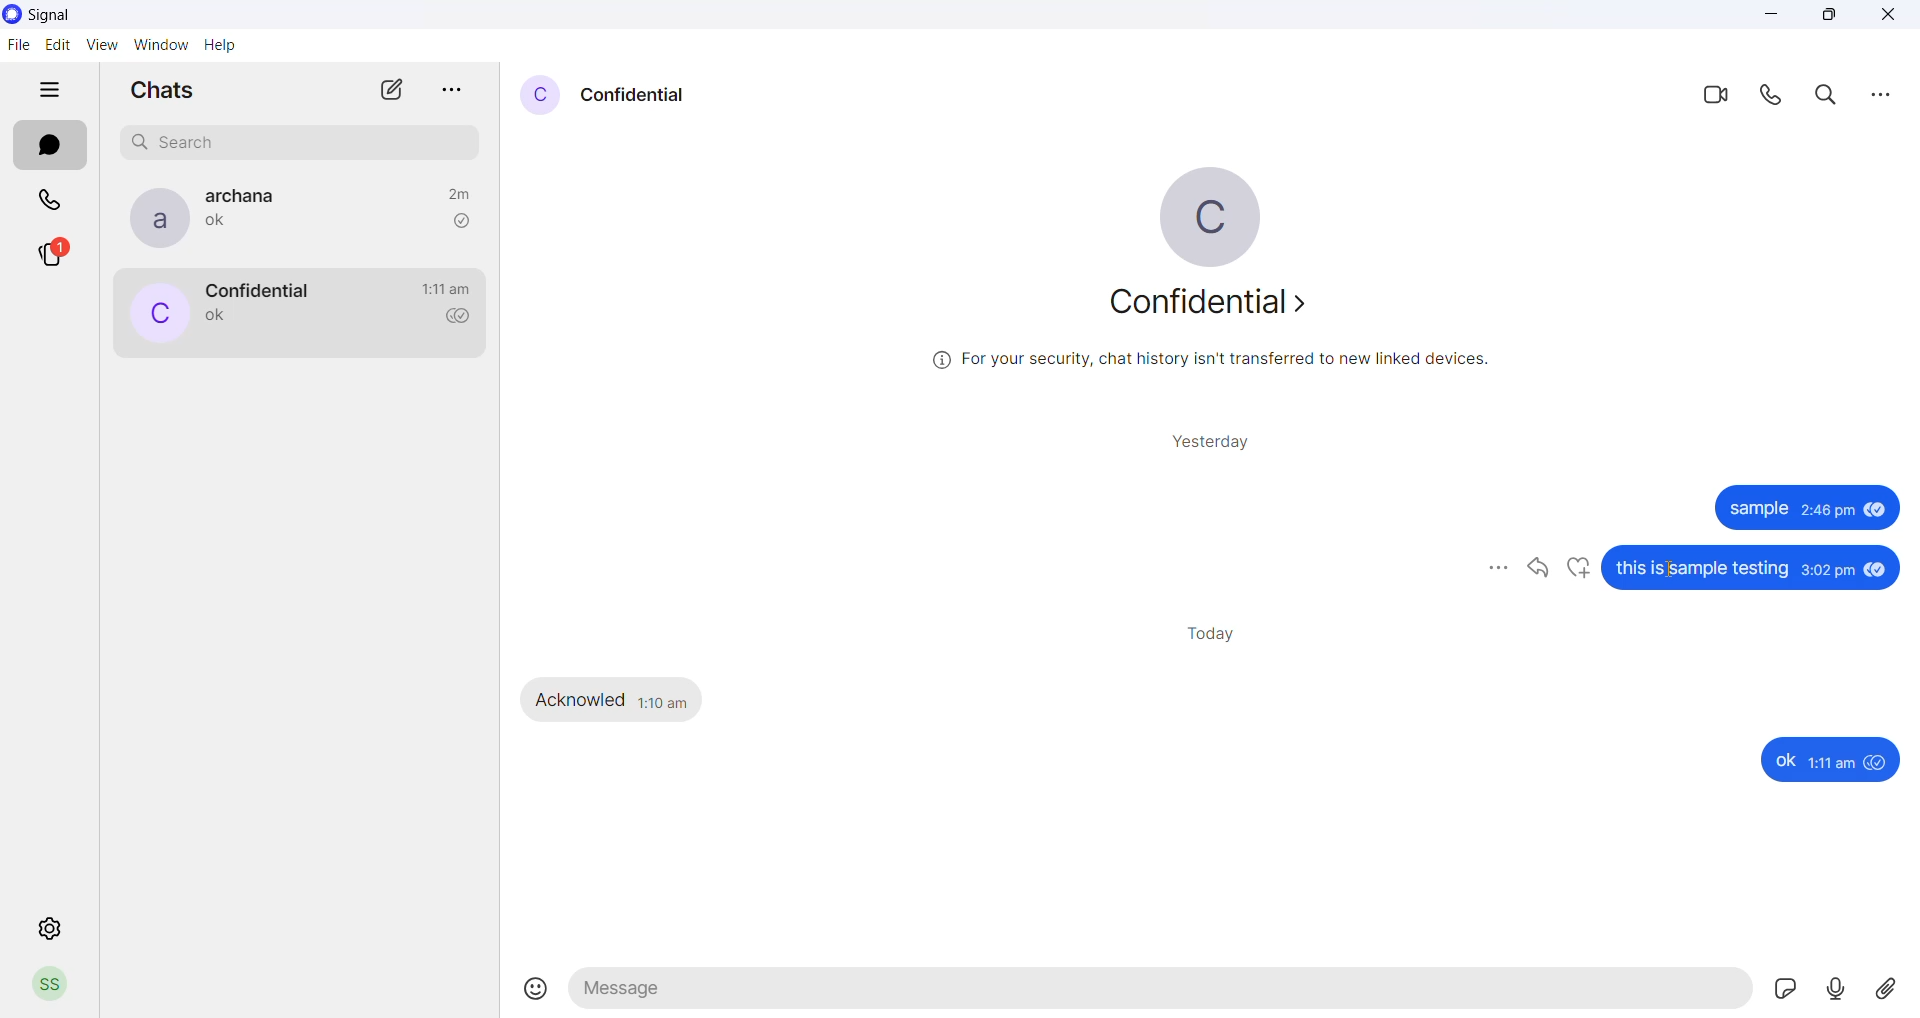 This screenshot has height=1018, width=1920. I want to click on profile picture, so click(152, 218).